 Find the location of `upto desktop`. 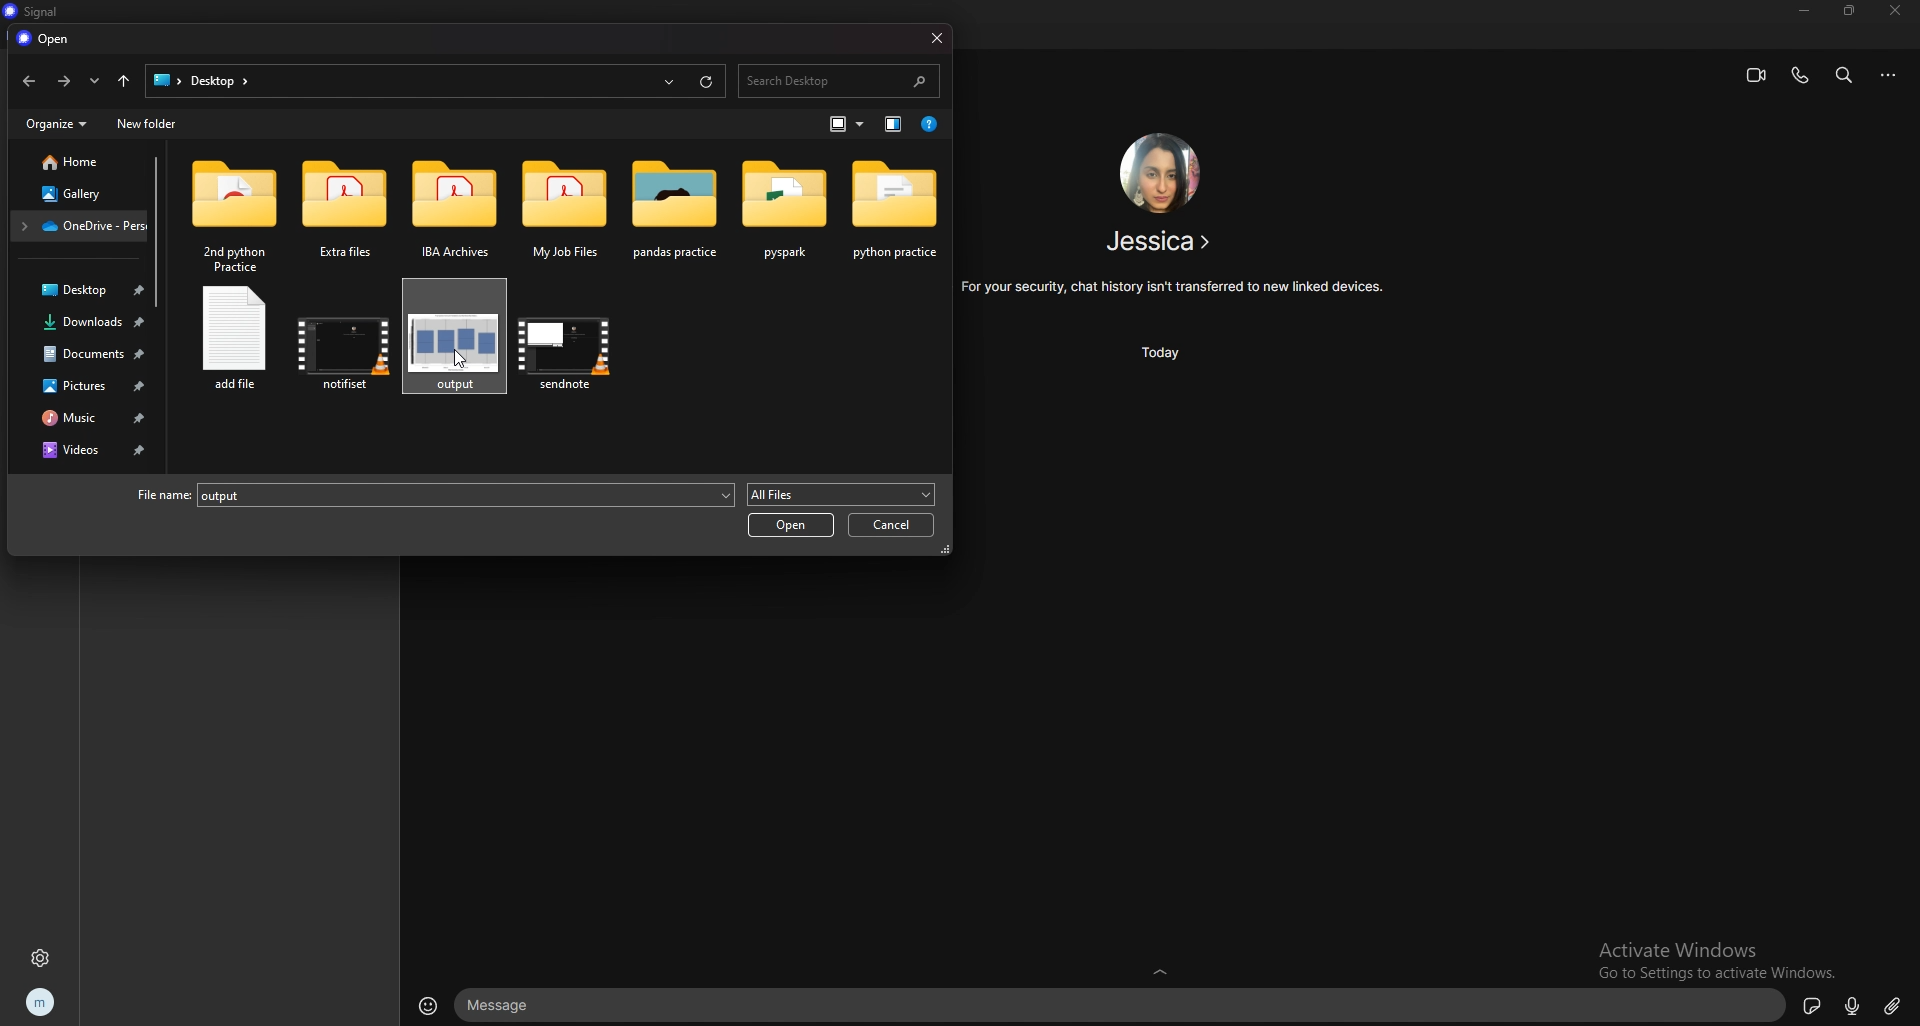

upto desktop is located at coordinates (124, 82).